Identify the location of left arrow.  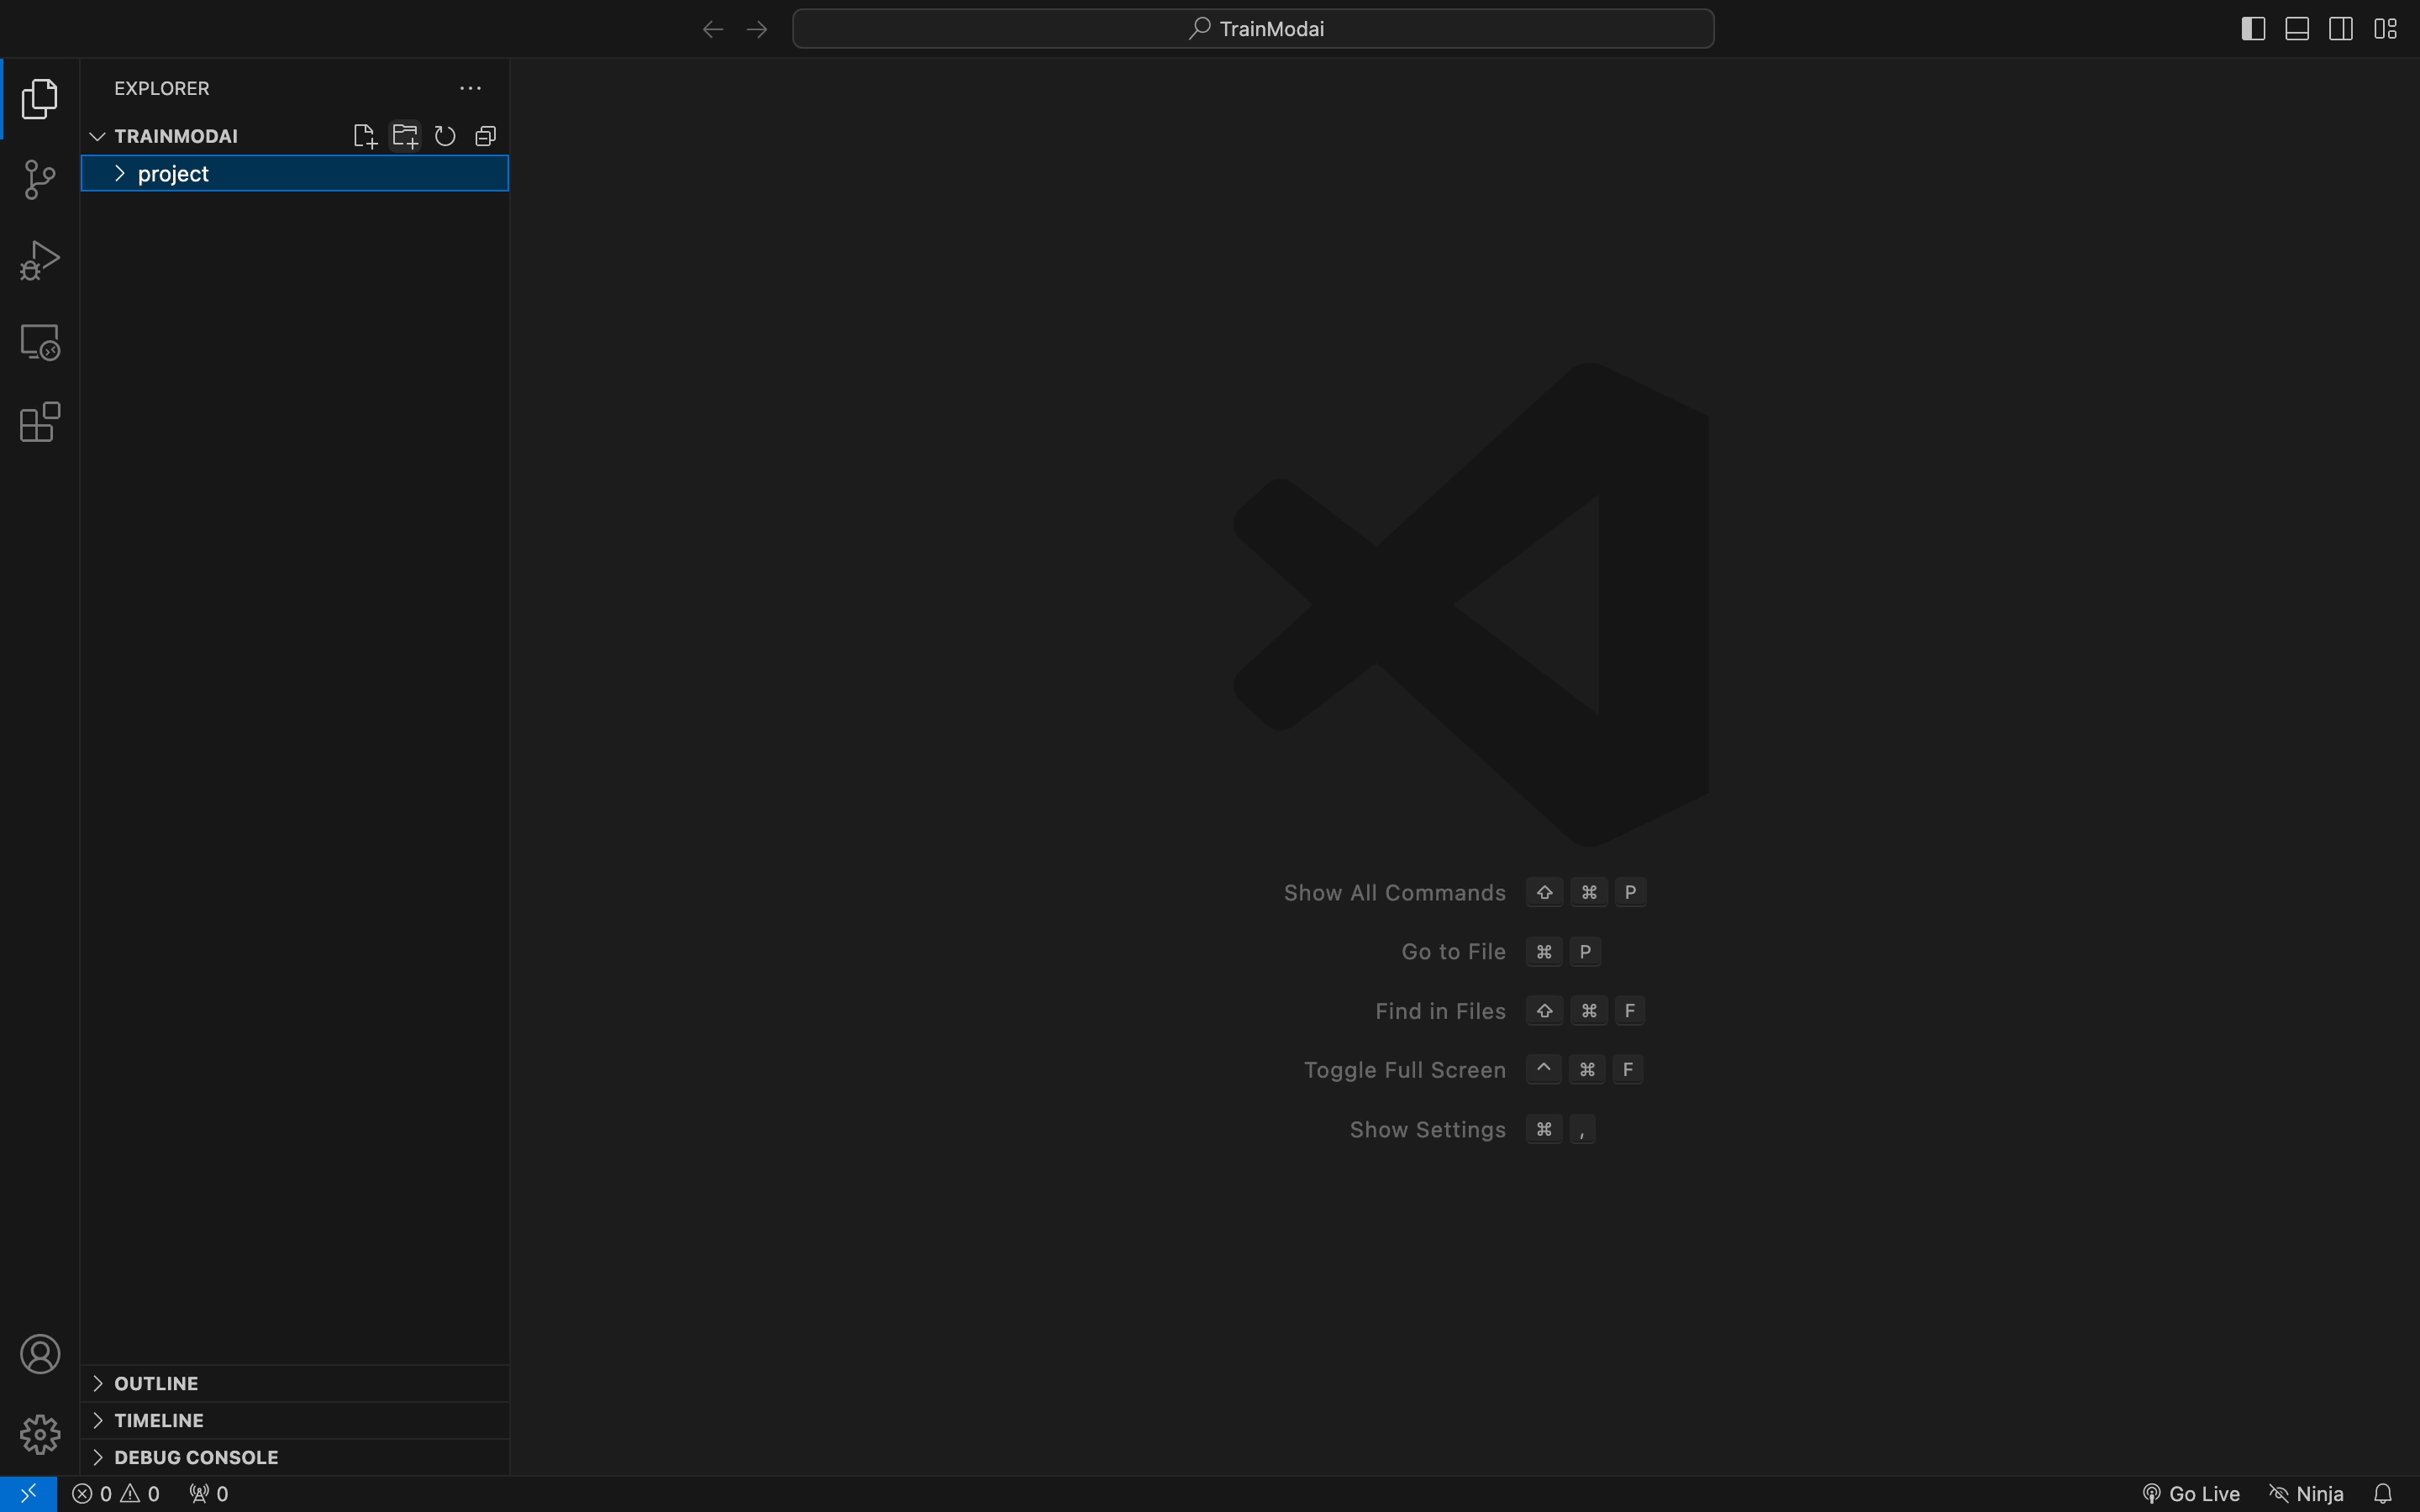
(754, 27).